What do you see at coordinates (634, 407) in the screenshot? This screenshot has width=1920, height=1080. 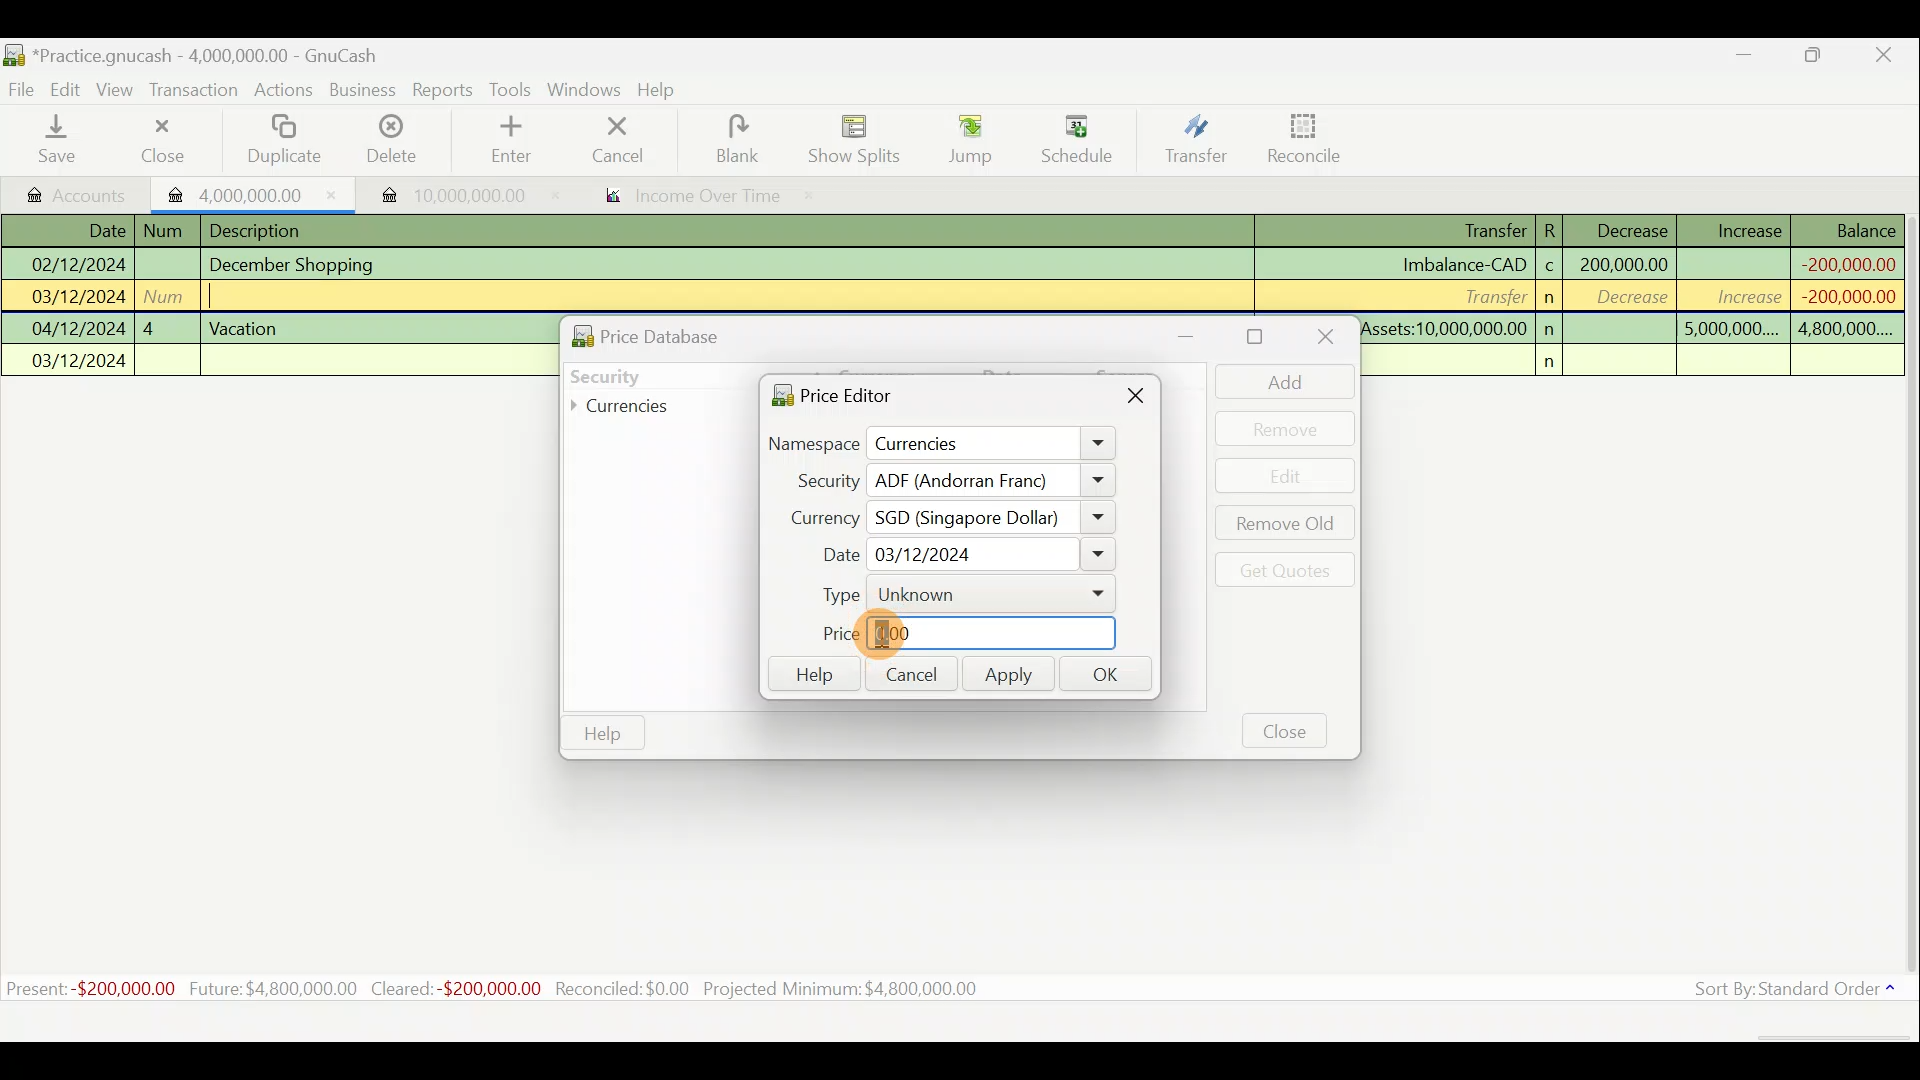 I see `Currencies` at bounding box center [634, 407].